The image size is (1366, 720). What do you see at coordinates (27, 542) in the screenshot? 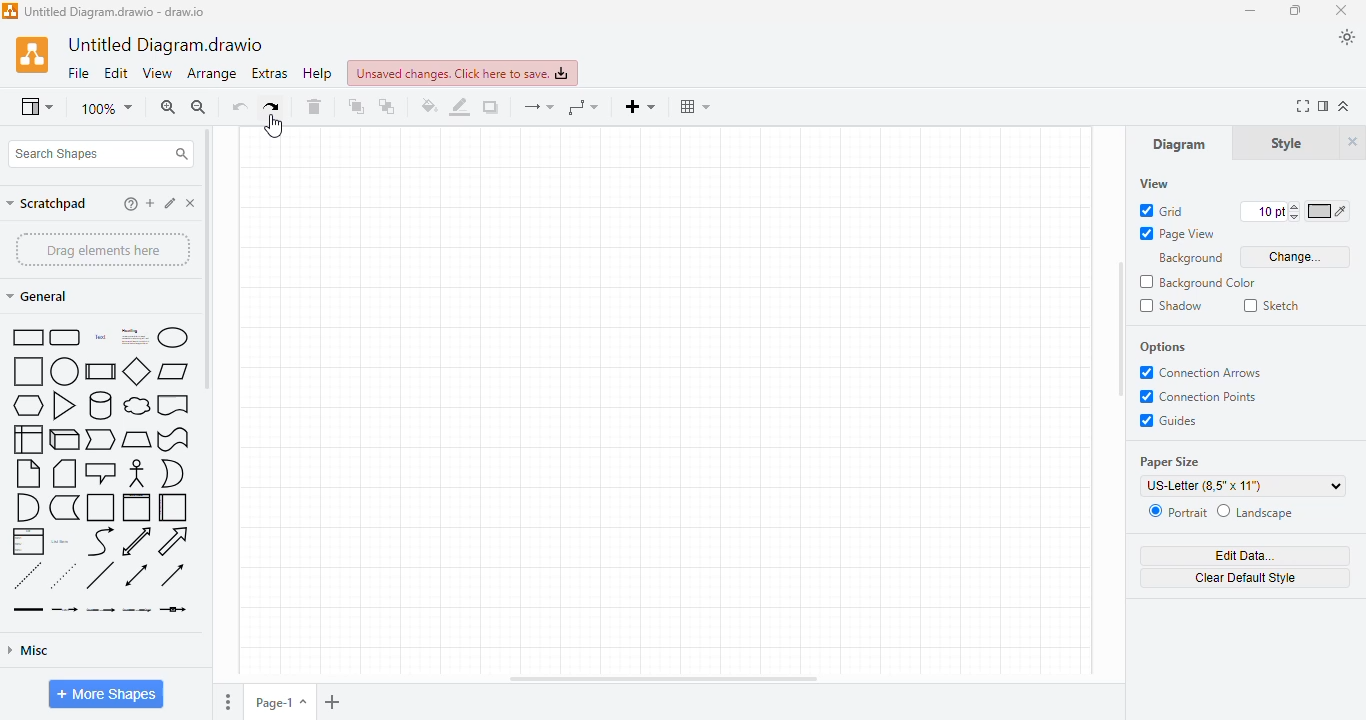
I see `list` at bounding box center [27, 542].